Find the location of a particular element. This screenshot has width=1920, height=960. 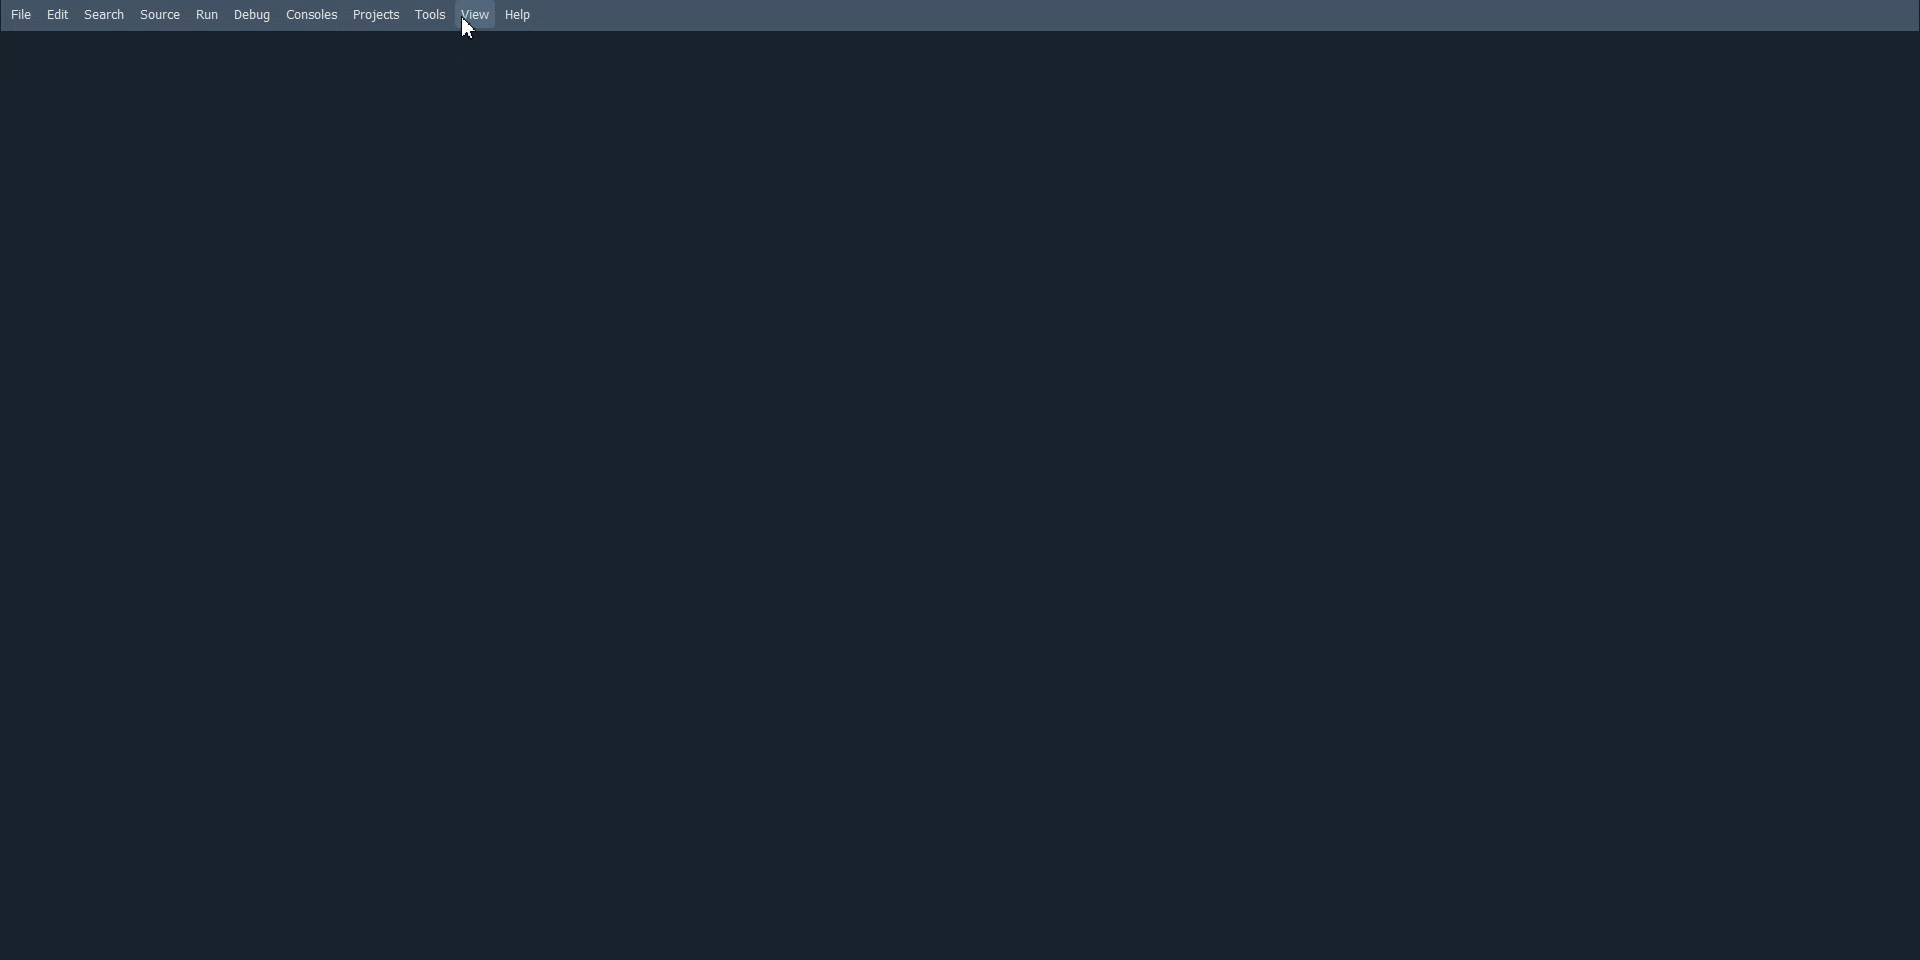

Search is located at coordinates (103, 14).